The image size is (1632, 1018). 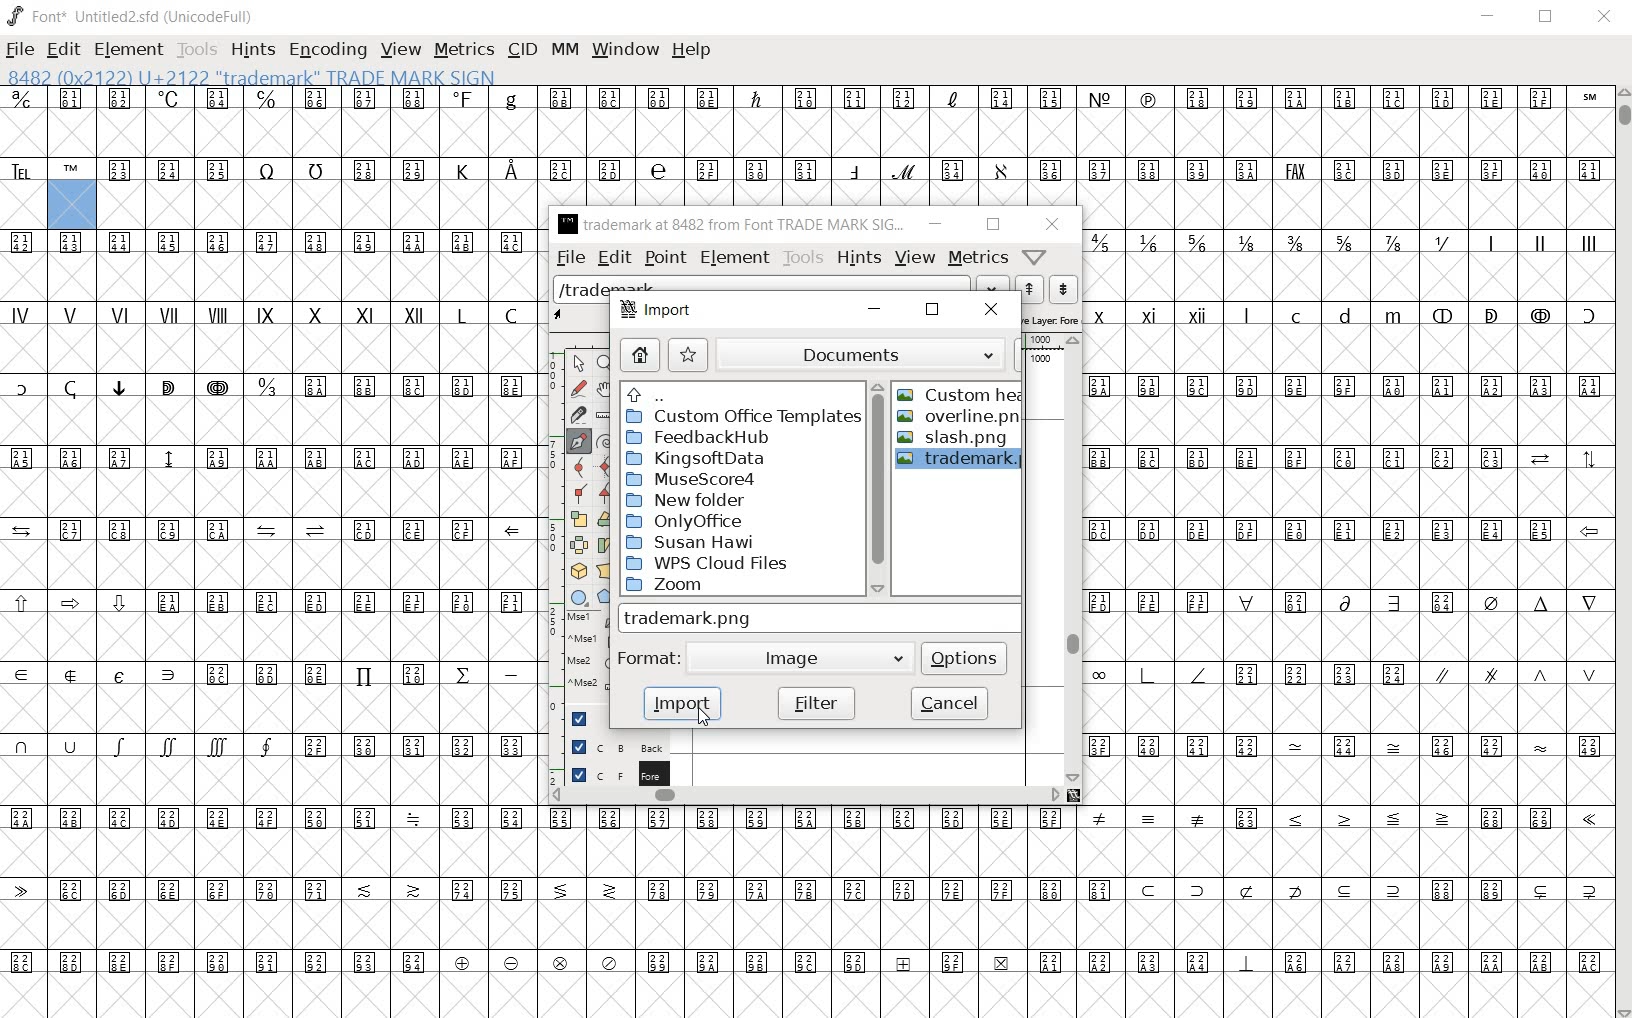 I want to click on star, so click(x=687, y=356).